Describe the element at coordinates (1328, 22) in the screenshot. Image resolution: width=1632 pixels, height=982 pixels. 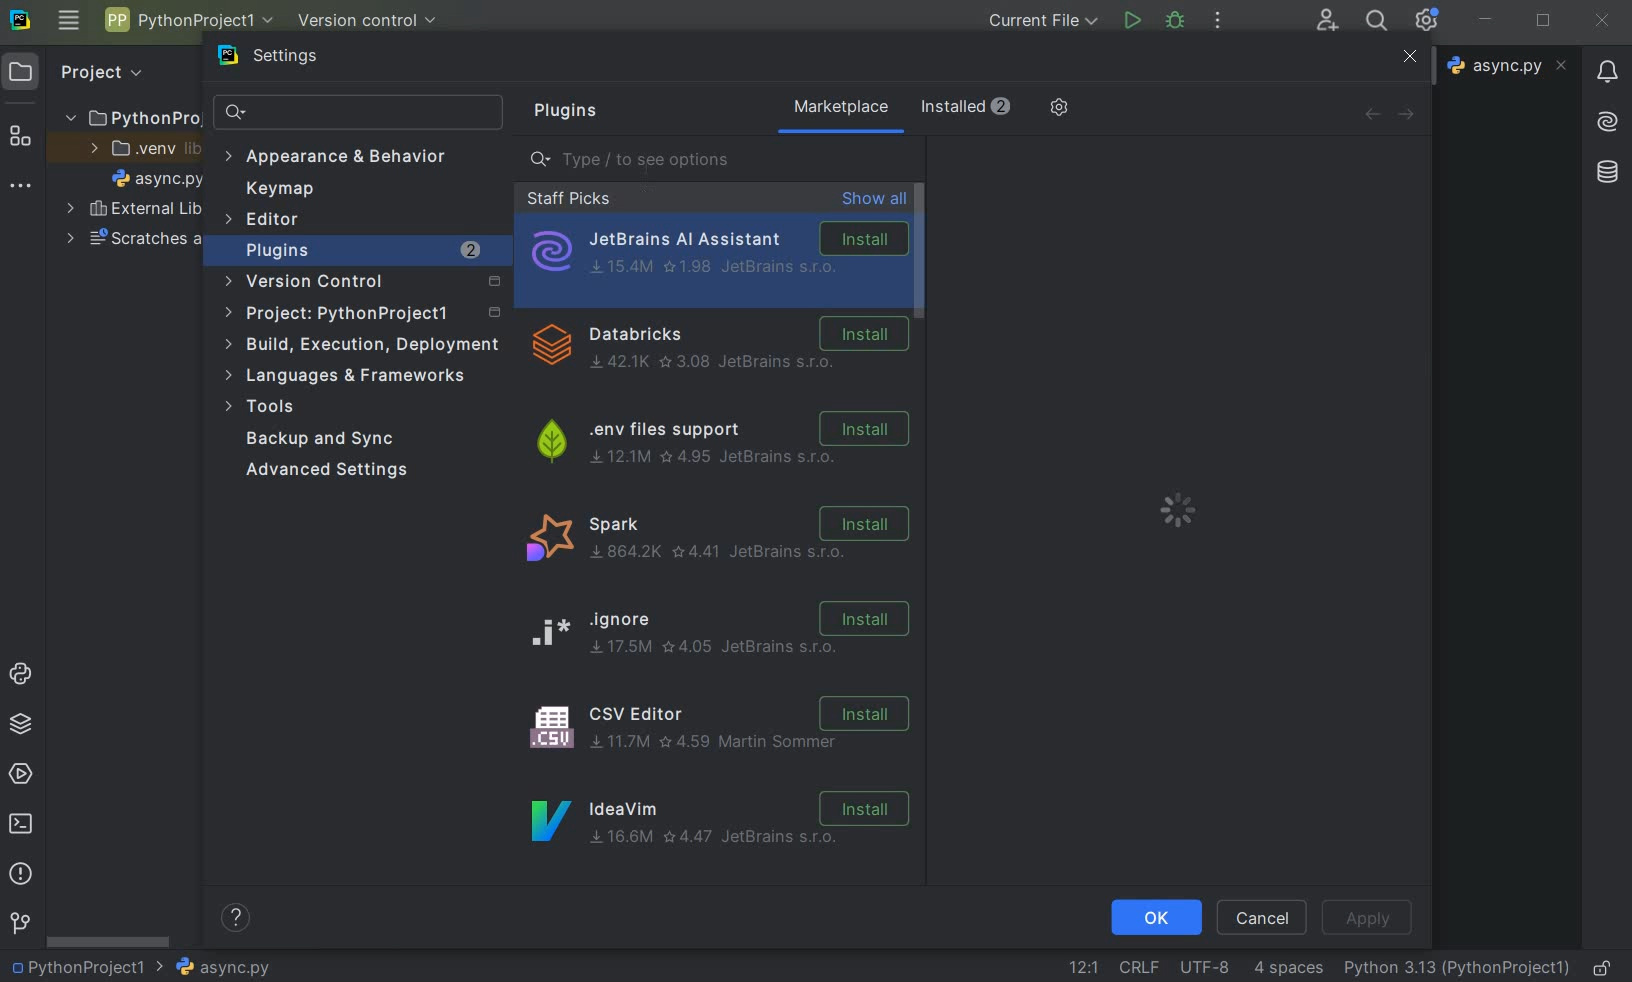
I see `code with me` at that location.